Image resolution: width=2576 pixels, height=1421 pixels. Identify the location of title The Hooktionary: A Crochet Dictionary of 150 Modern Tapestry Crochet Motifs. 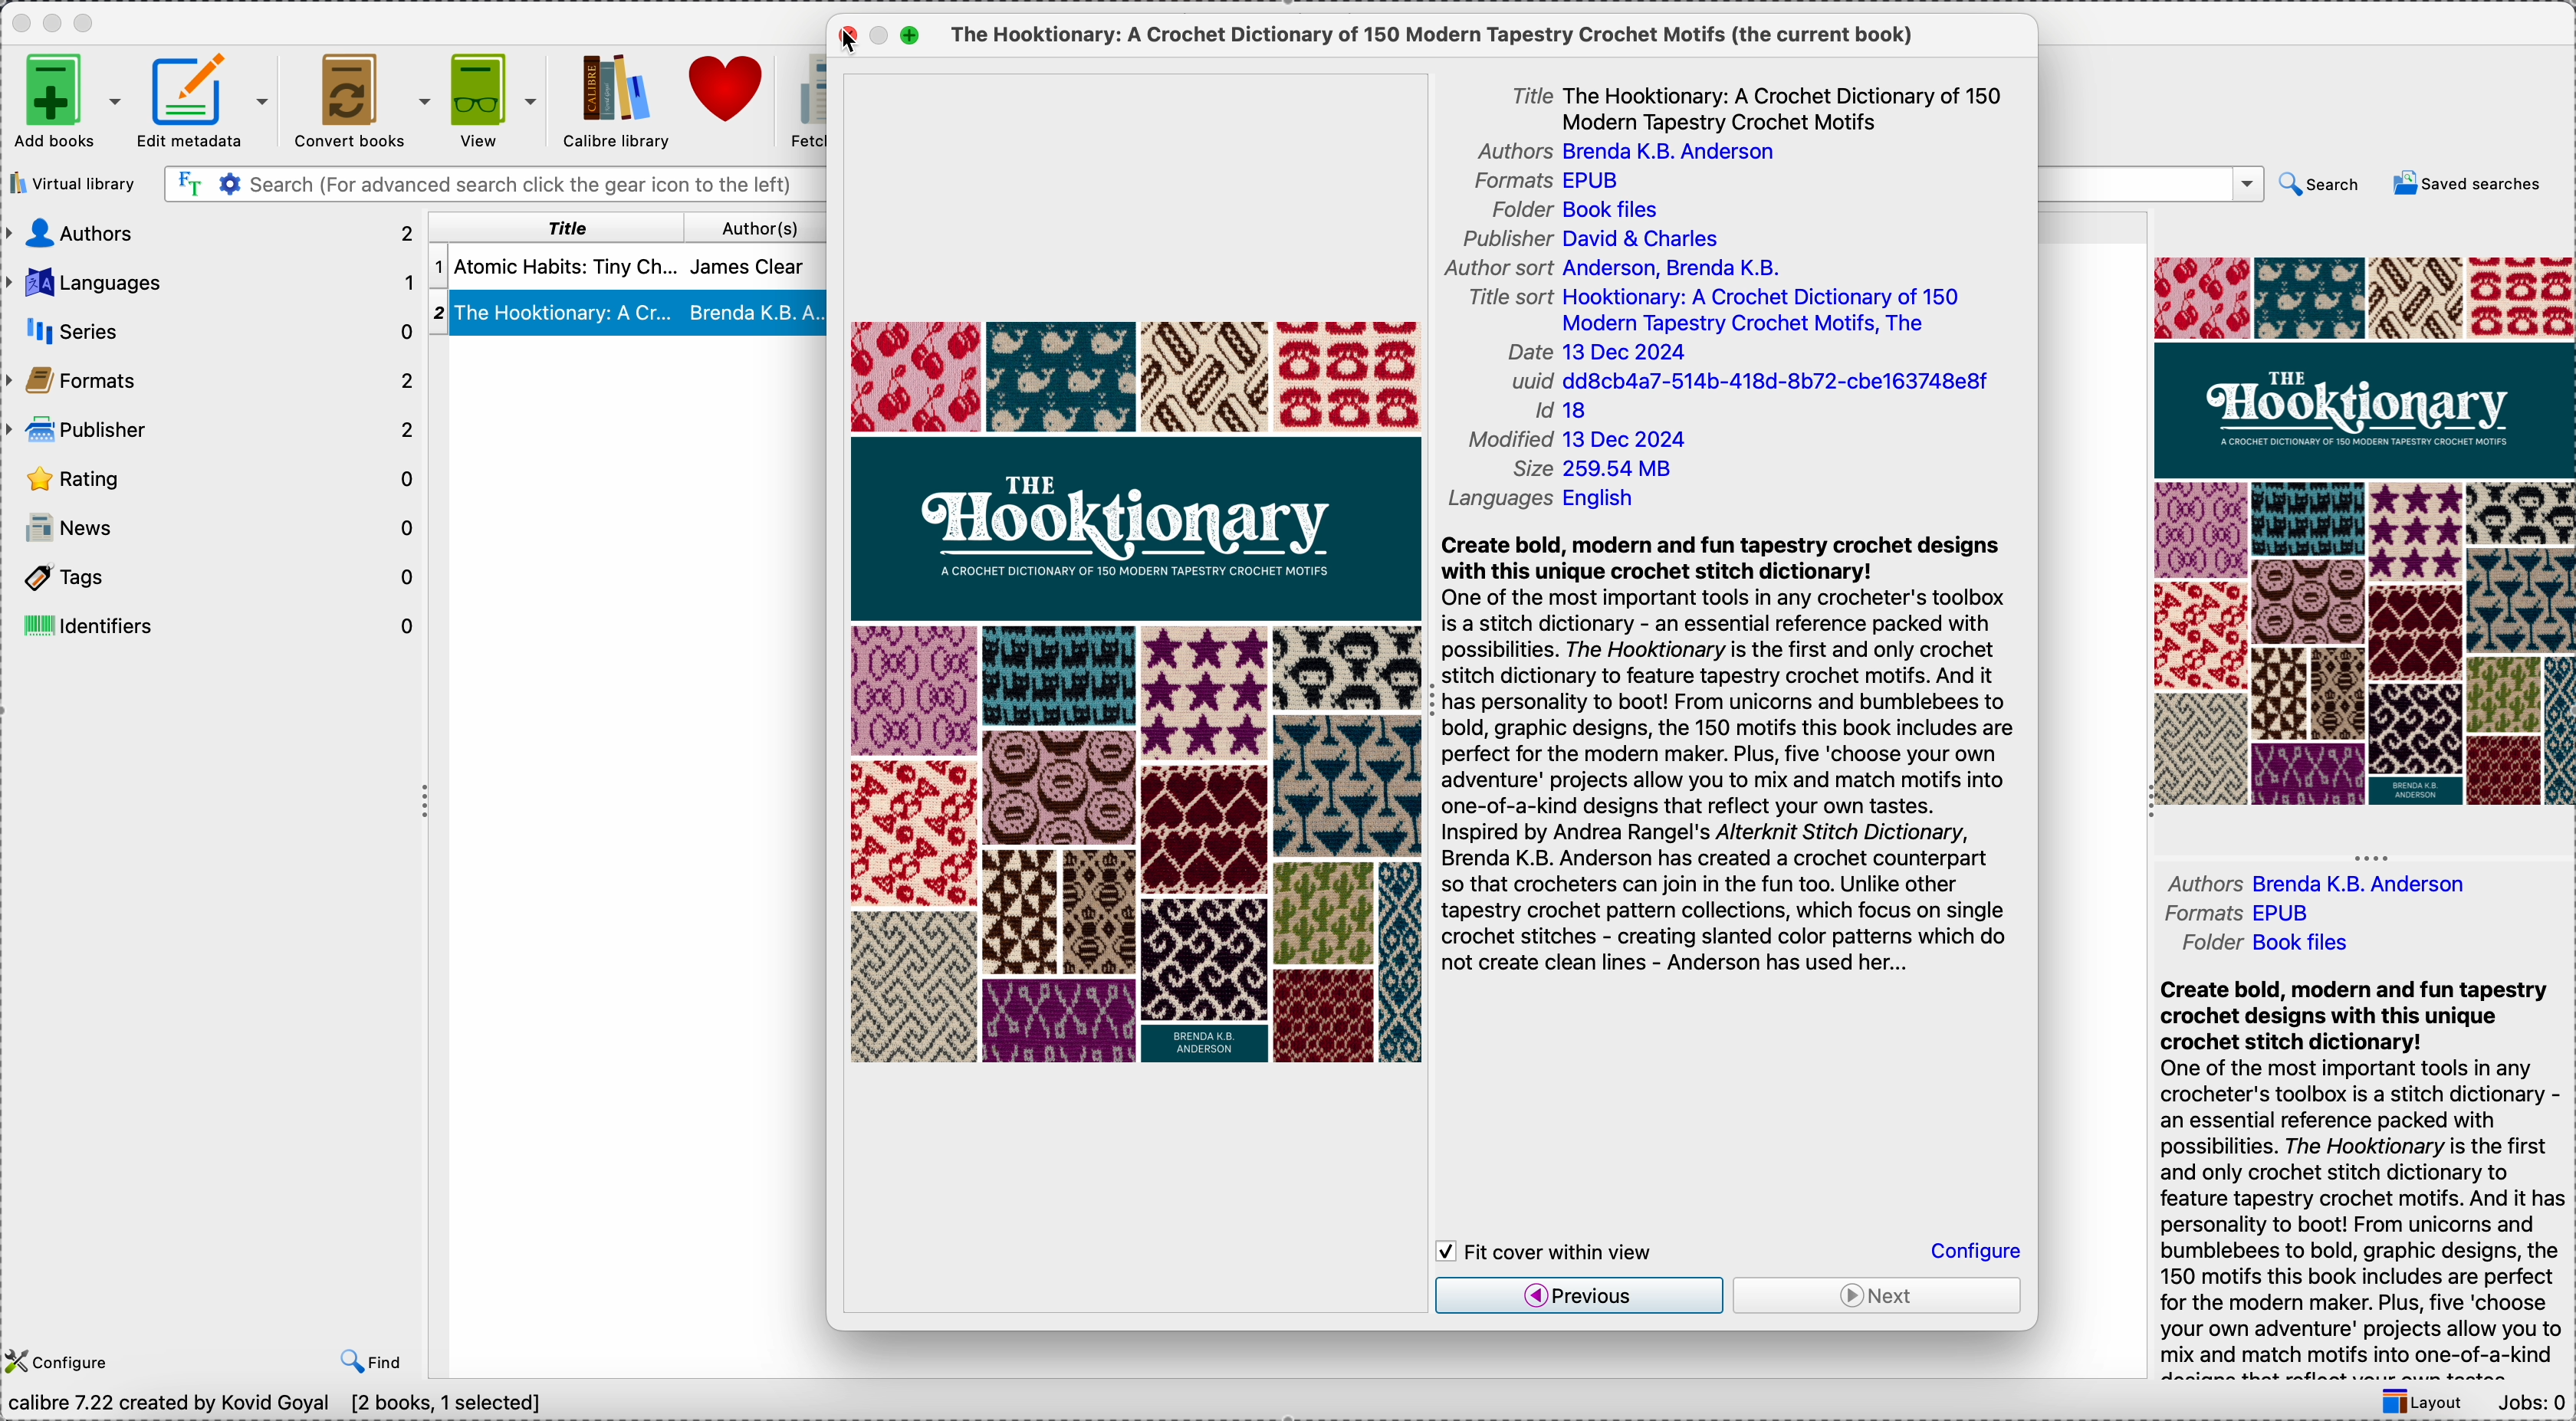
(1761, 105).